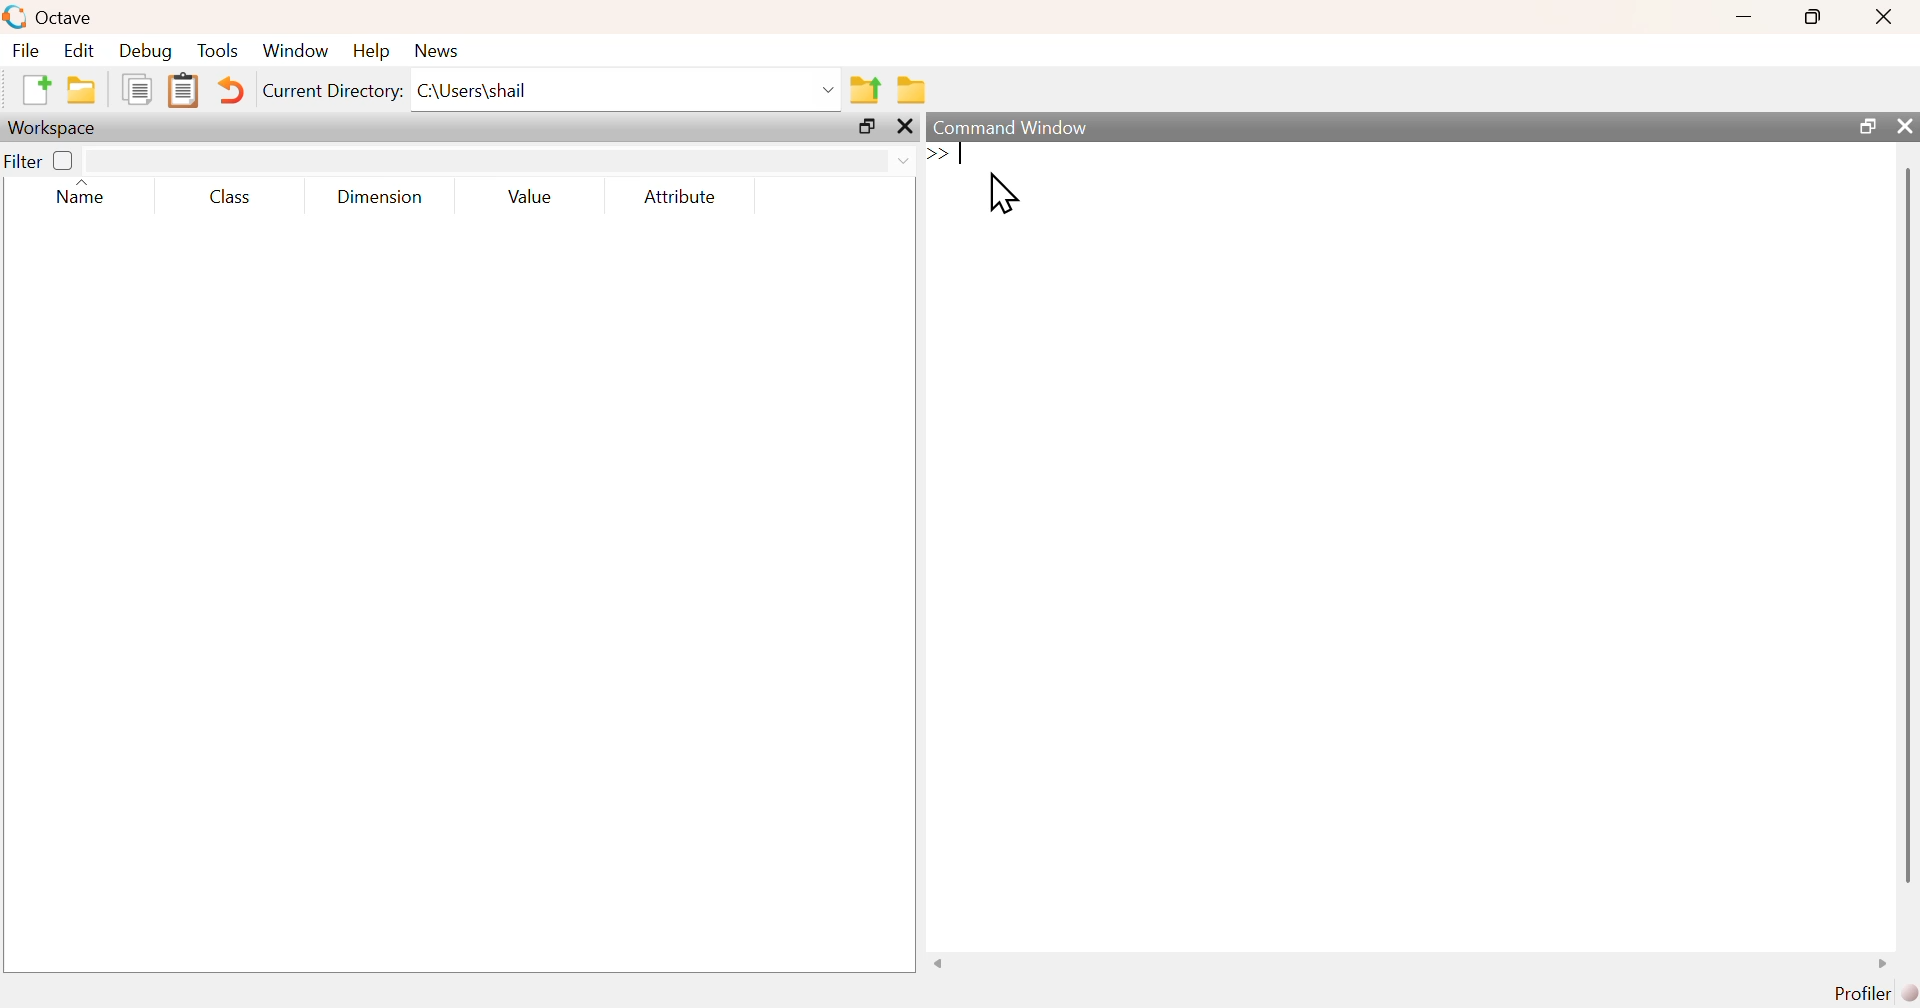 Image resolution: width=1920 pixels, height=1008 pixels. I want to click on Window, so click(294, 49).